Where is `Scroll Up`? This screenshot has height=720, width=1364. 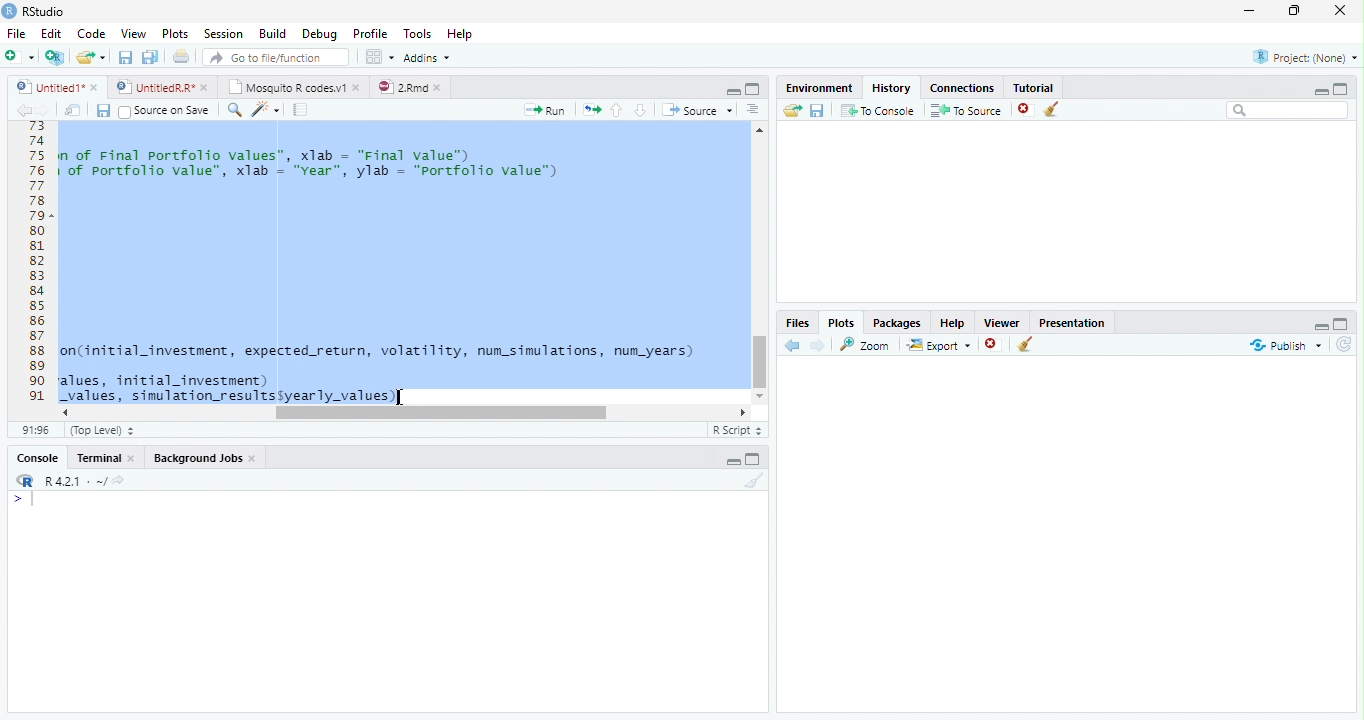 Scroll Up is located at coordinates (760, 132).